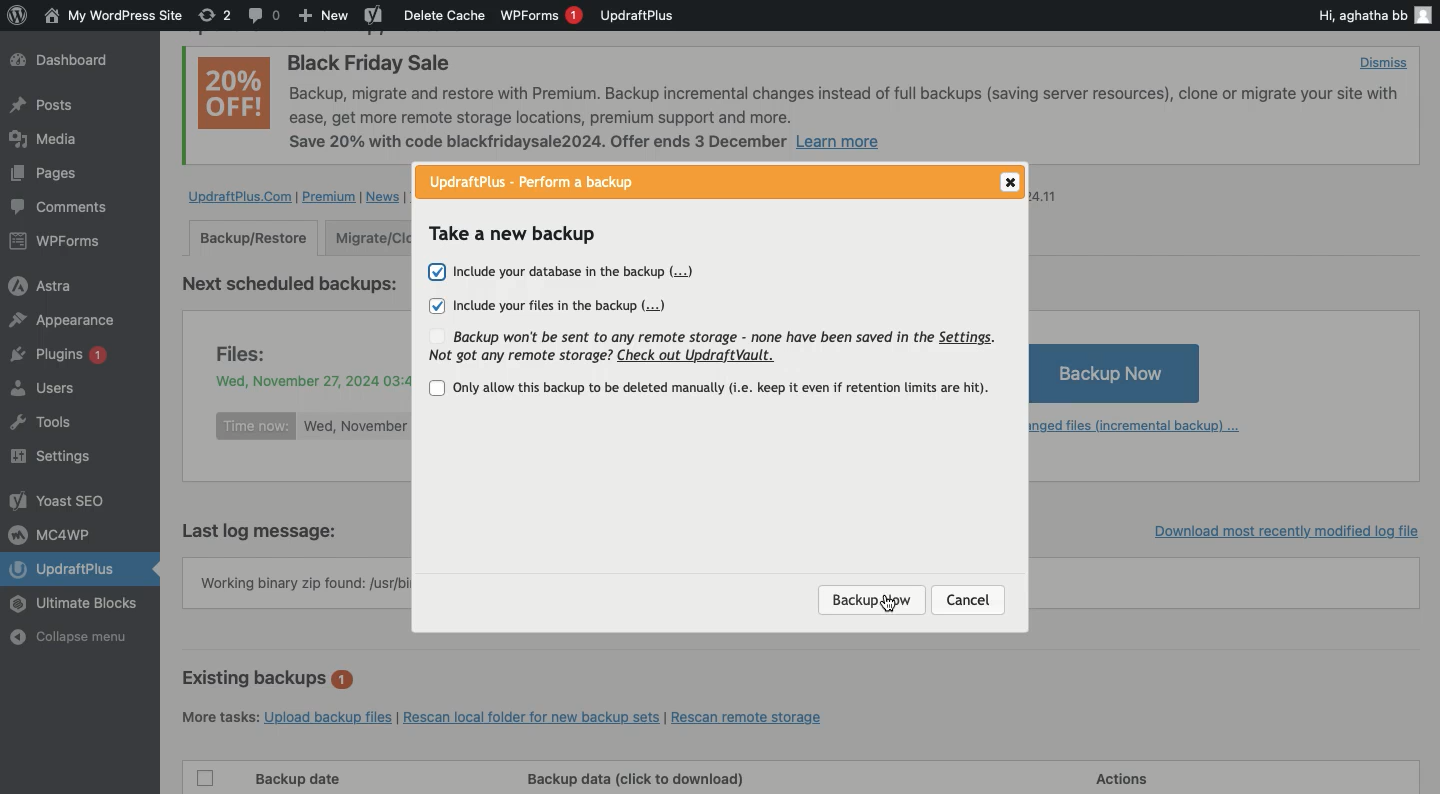 The width and height of the screenshot is (1440, 794). I want to click on Backup now, so click(873, 600).